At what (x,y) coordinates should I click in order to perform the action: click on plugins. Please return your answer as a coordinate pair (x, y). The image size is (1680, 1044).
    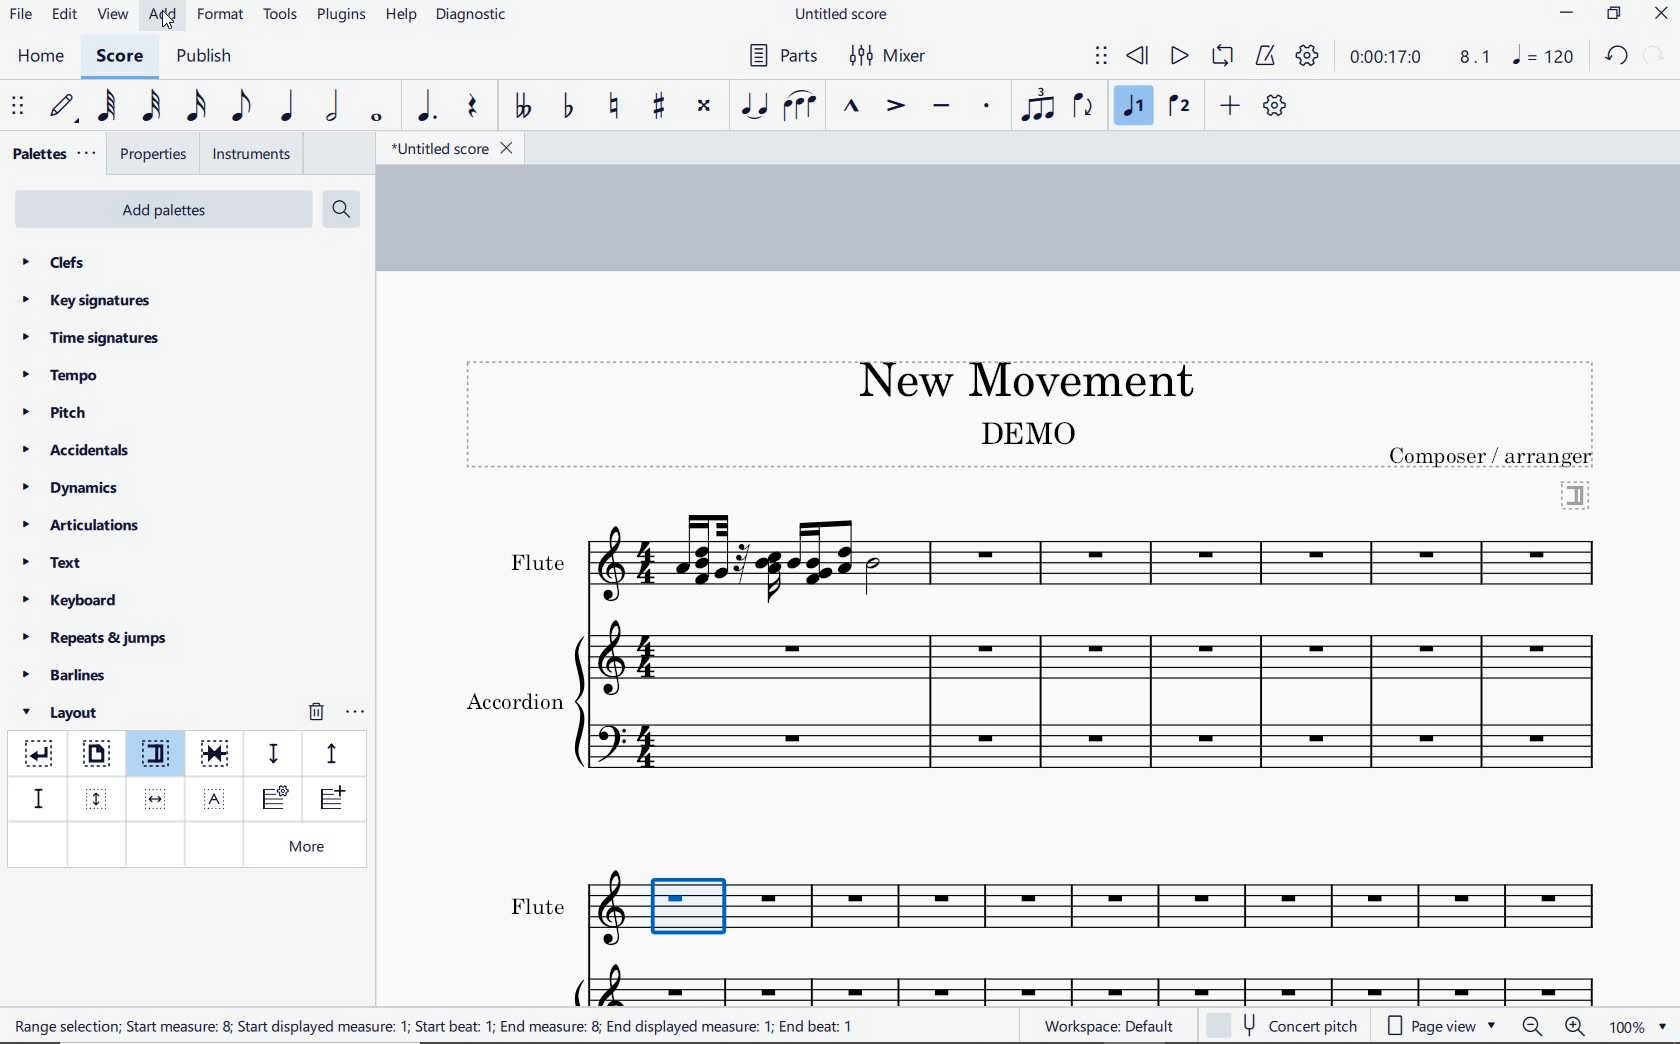
    Looking at the image, I should click on (341, 16).